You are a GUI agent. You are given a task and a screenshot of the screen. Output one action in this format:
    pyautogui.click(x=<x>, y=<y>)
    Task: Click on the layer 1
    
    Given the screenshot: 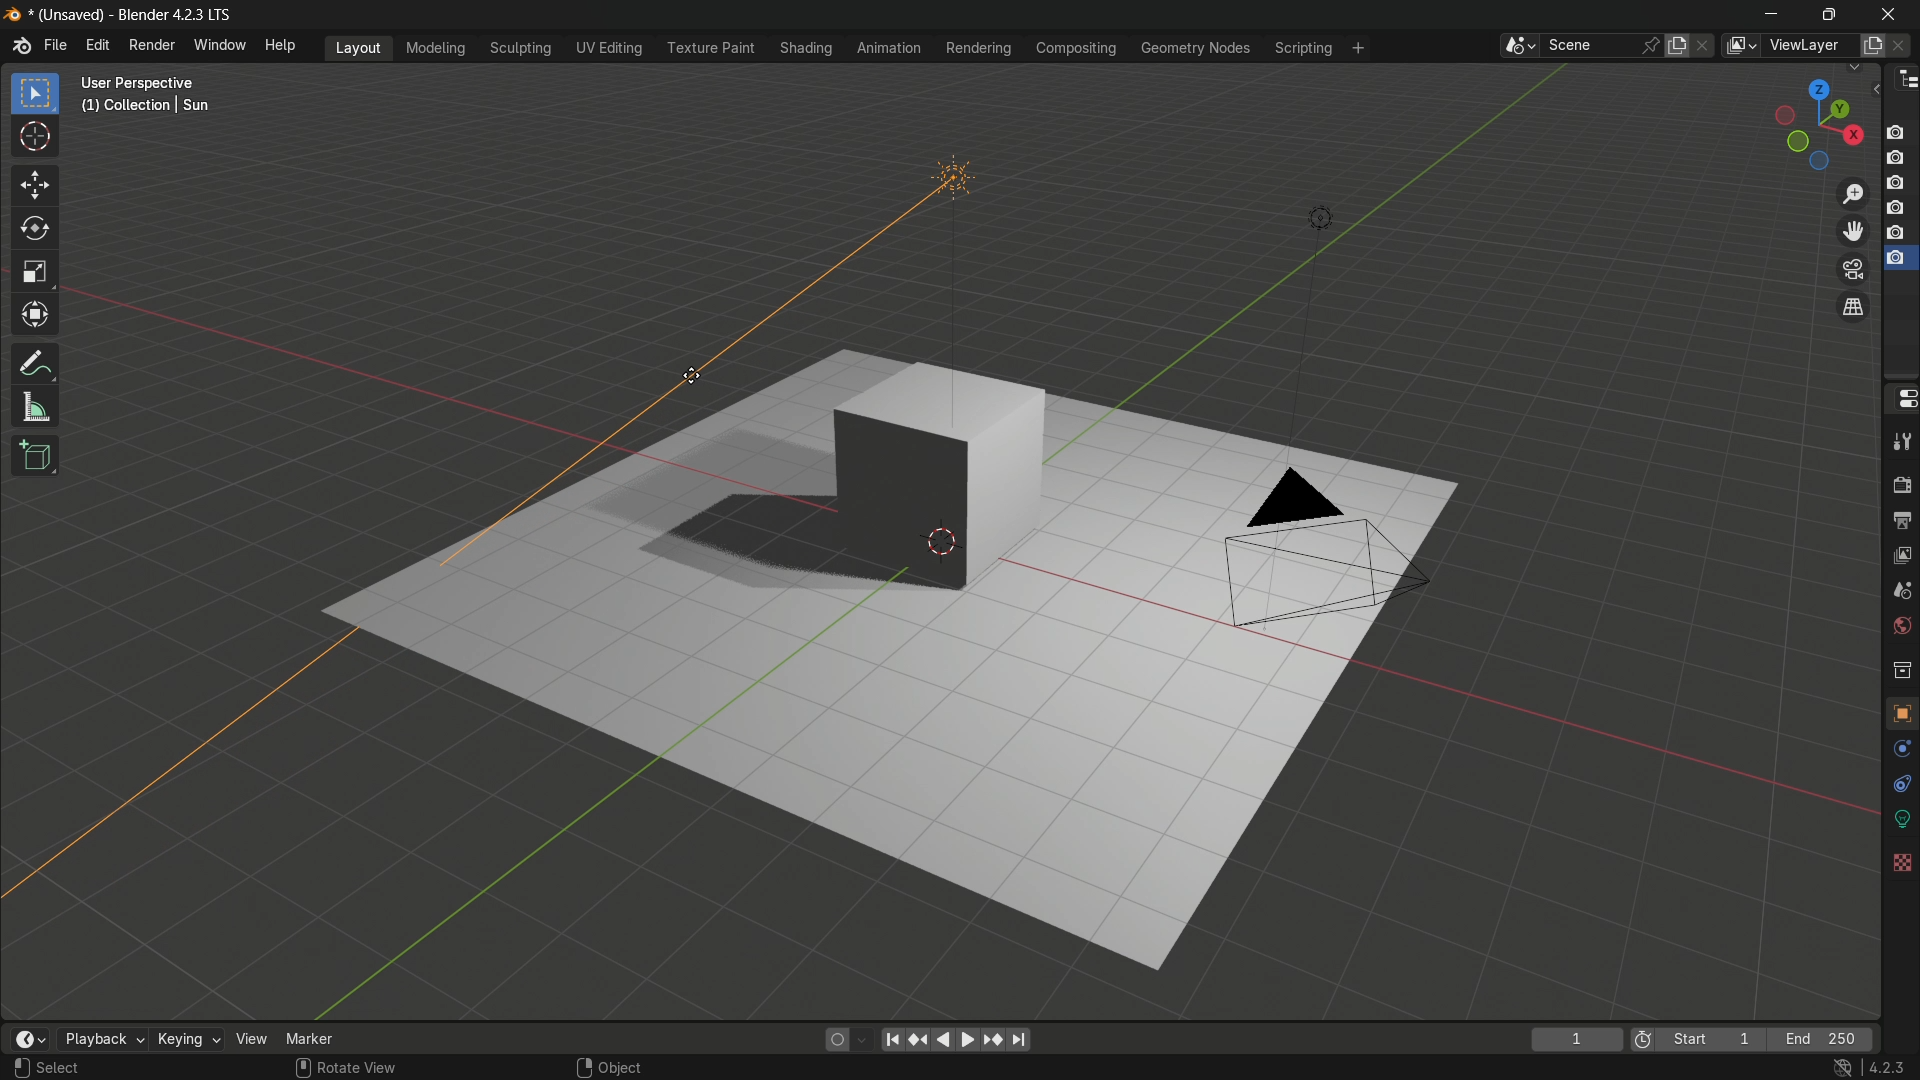 What is the action you would take?
    pyautogui.click(x=1896, y=132)
    